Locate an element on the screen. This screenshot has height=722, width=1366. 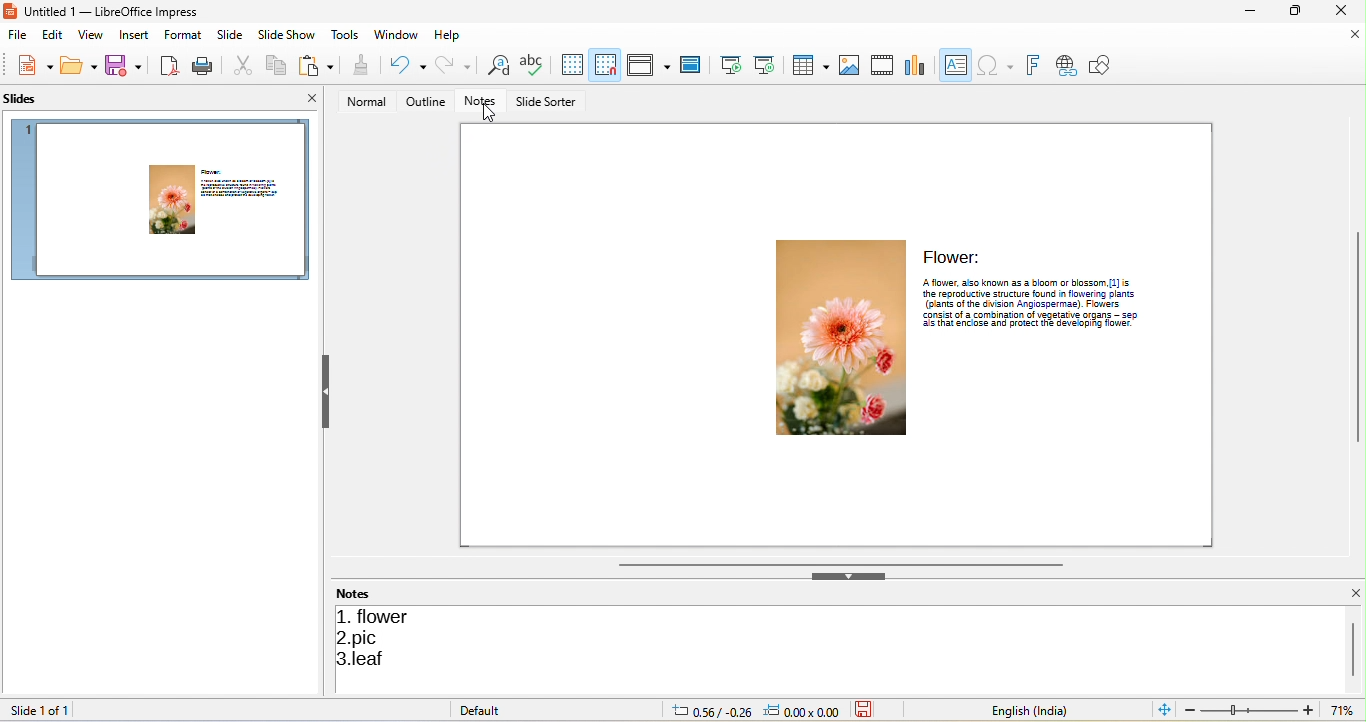
snap grids is located at coordinates (607, 65).